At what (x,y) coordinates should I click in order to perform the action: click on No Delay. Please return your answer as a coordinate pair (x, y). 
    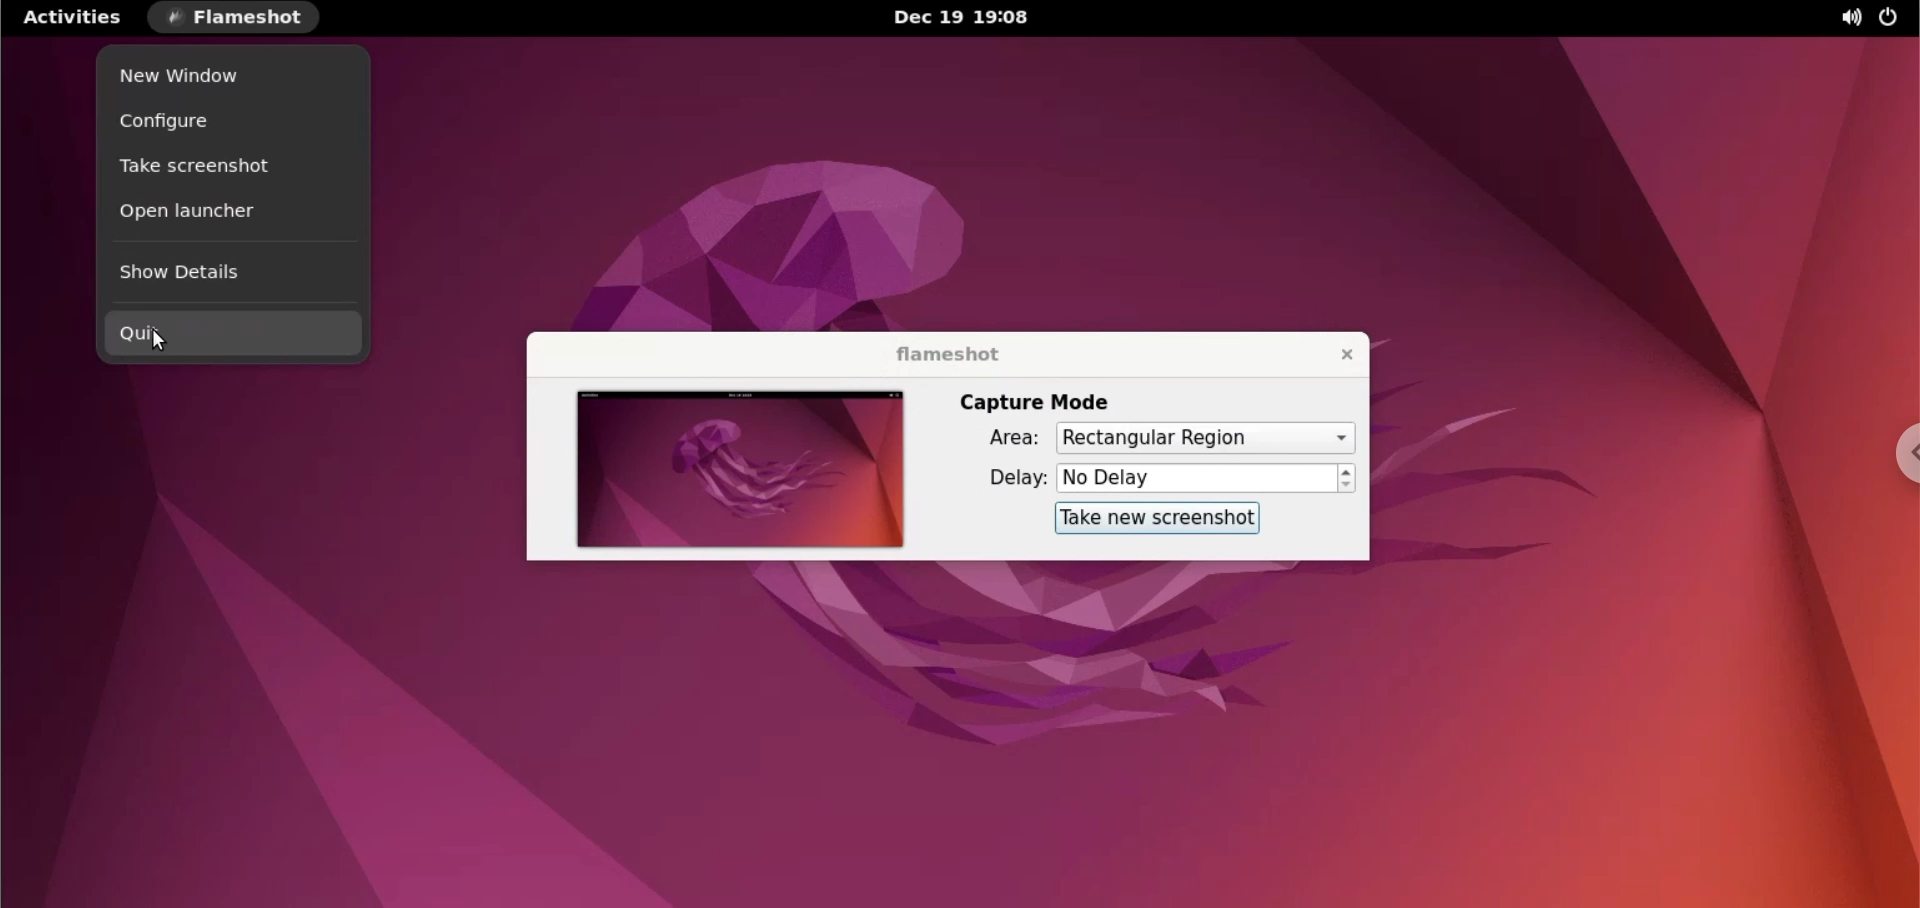
    Looking at the image, I should click on (1195, 480).